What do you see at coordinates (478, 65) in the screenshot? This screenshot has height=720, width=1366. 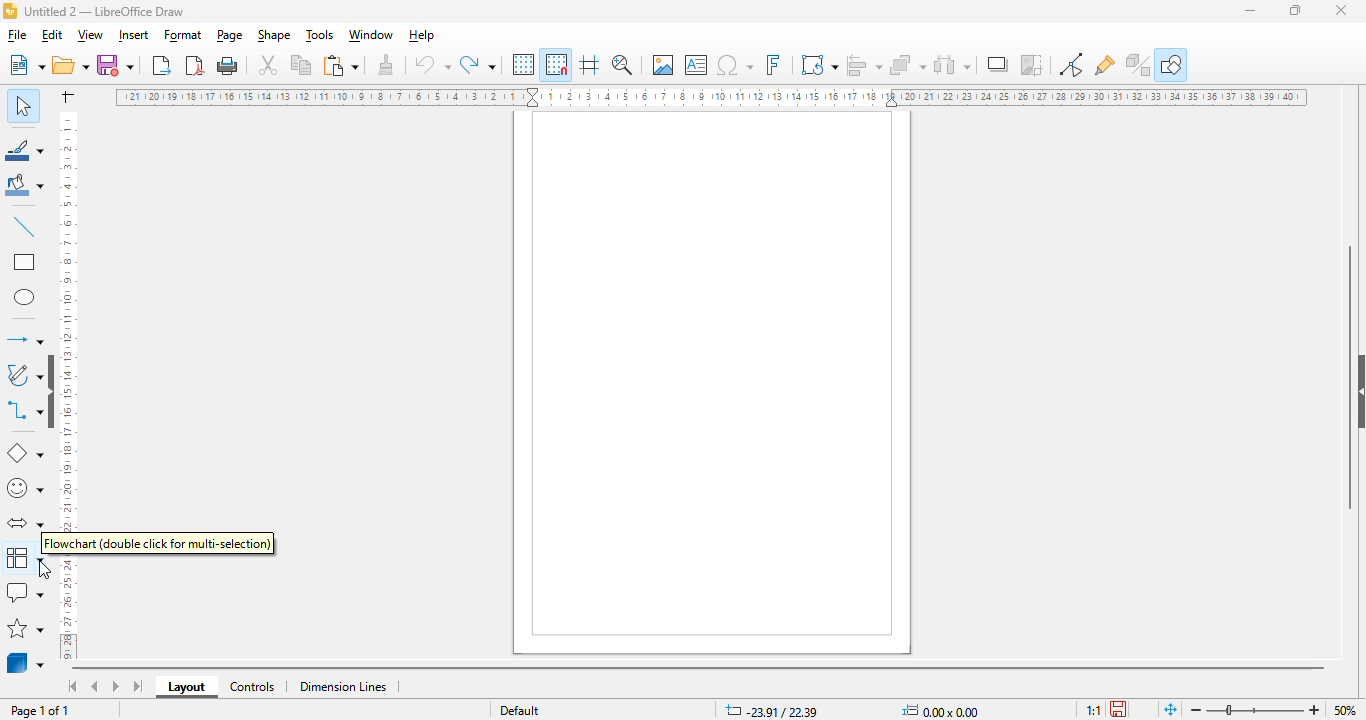 I see `redo` at bounding box center [478, 65].